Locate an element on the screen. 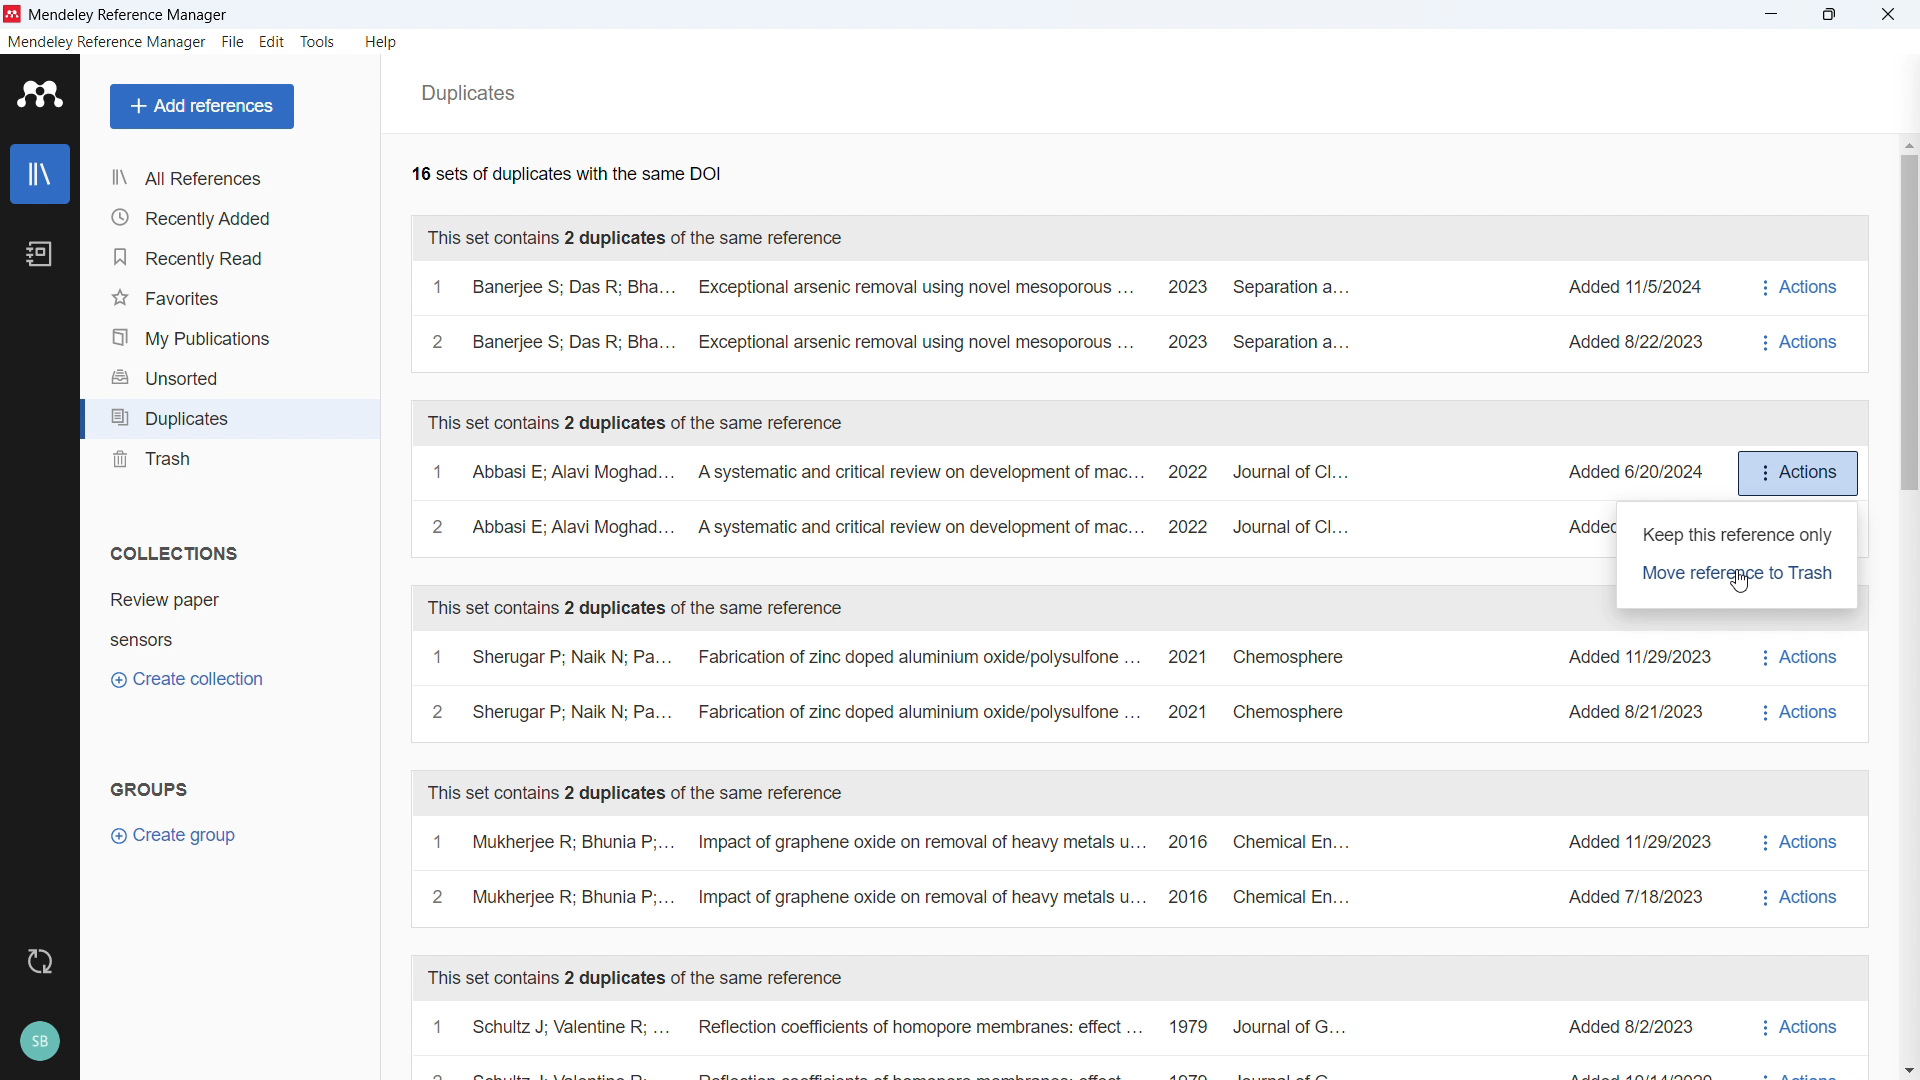 Image resolution: width=1920 pixels, height=1080 pixels. Scroll up  is located at coordinates (1908, 145).